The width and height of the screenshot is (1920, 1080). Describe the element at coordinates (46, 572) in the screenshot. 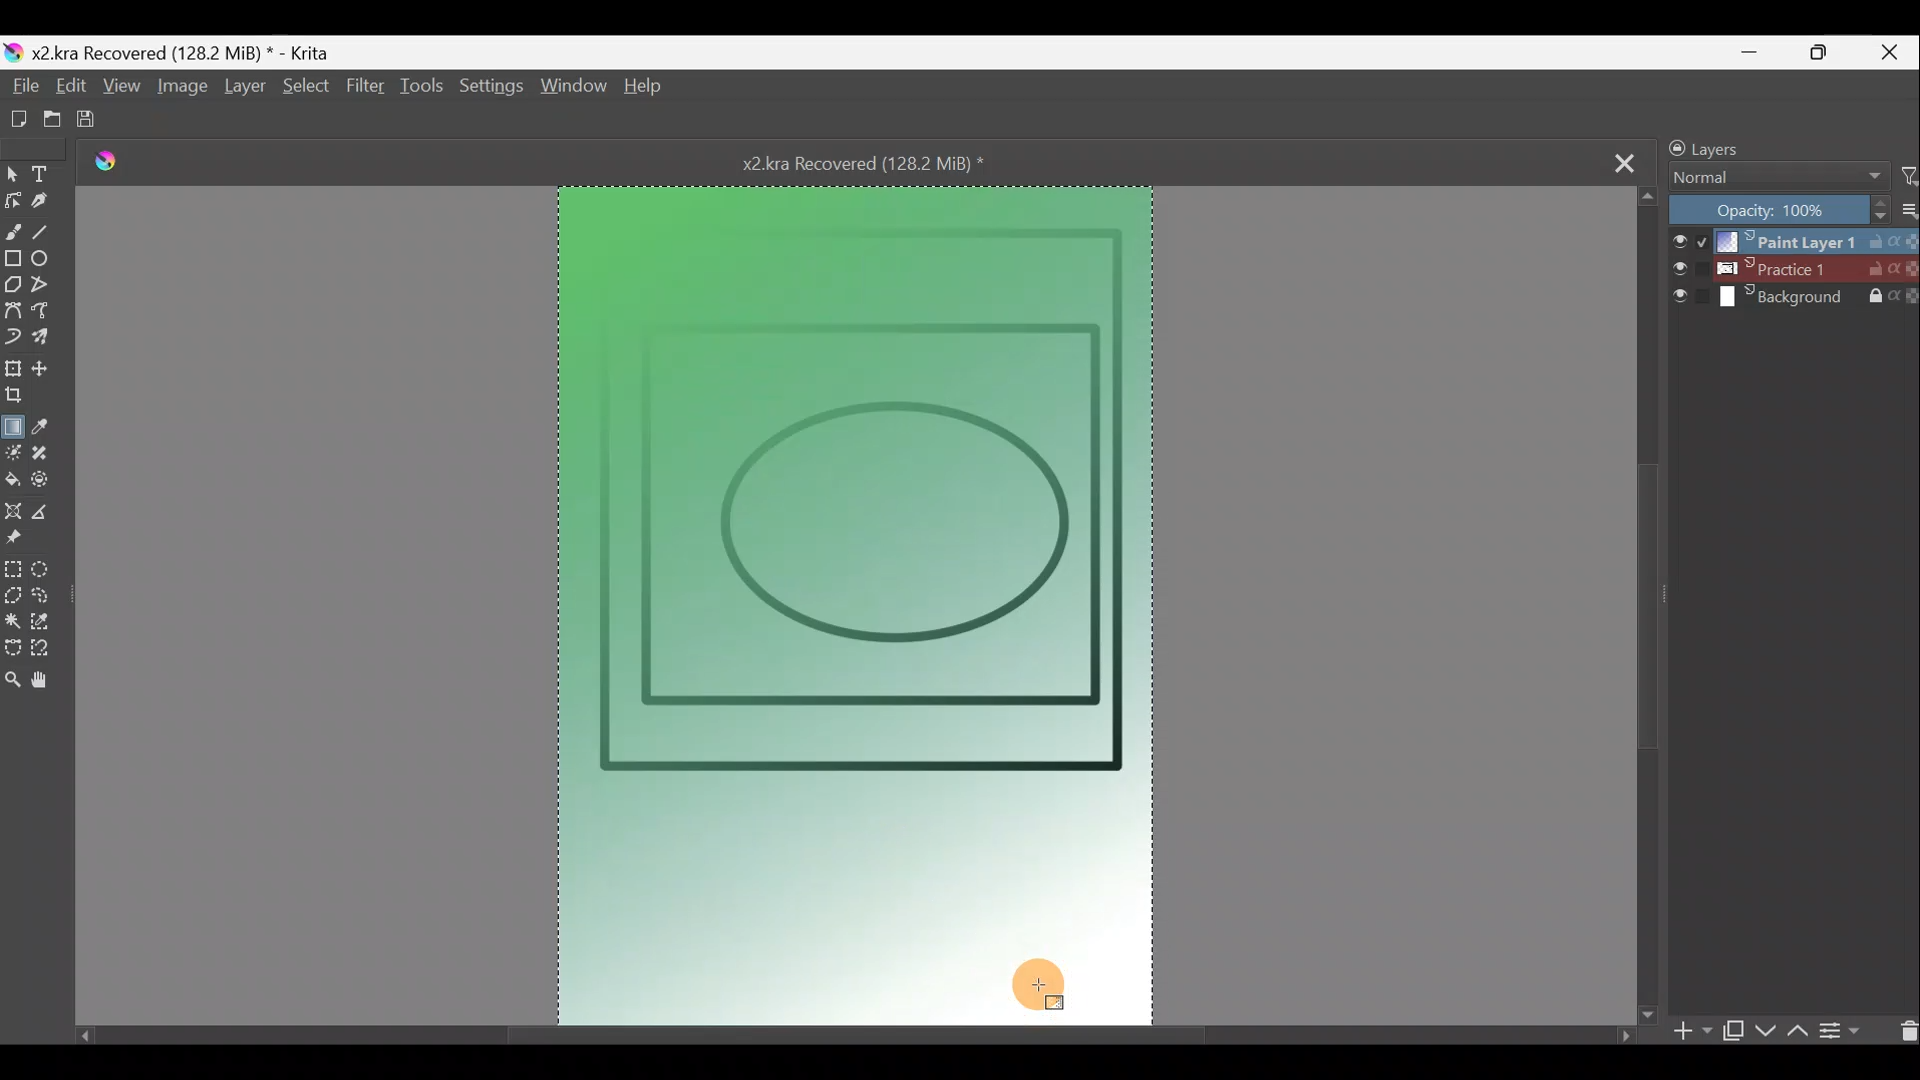

I see `Elliptical selection tool` at that location.